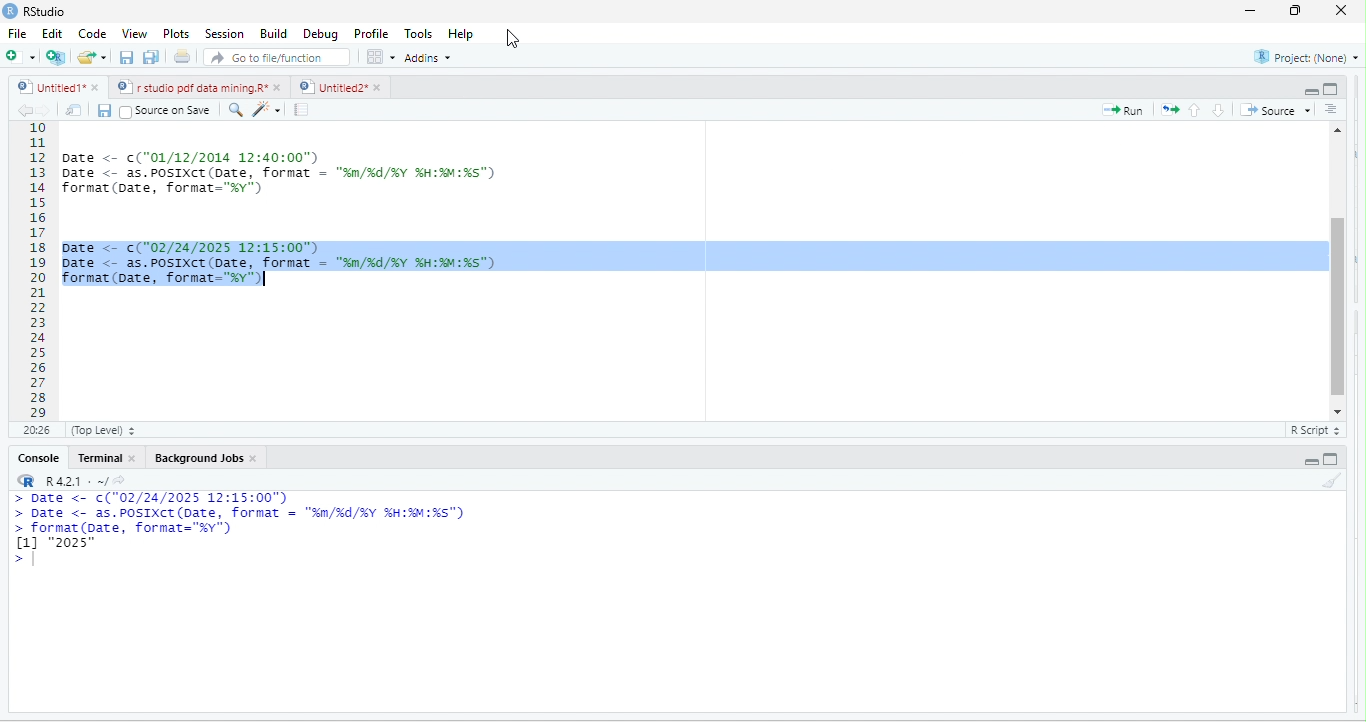  Describe the element at coordinates (165, 110) in the screenshot. I see `‘Source on Save` at that location.